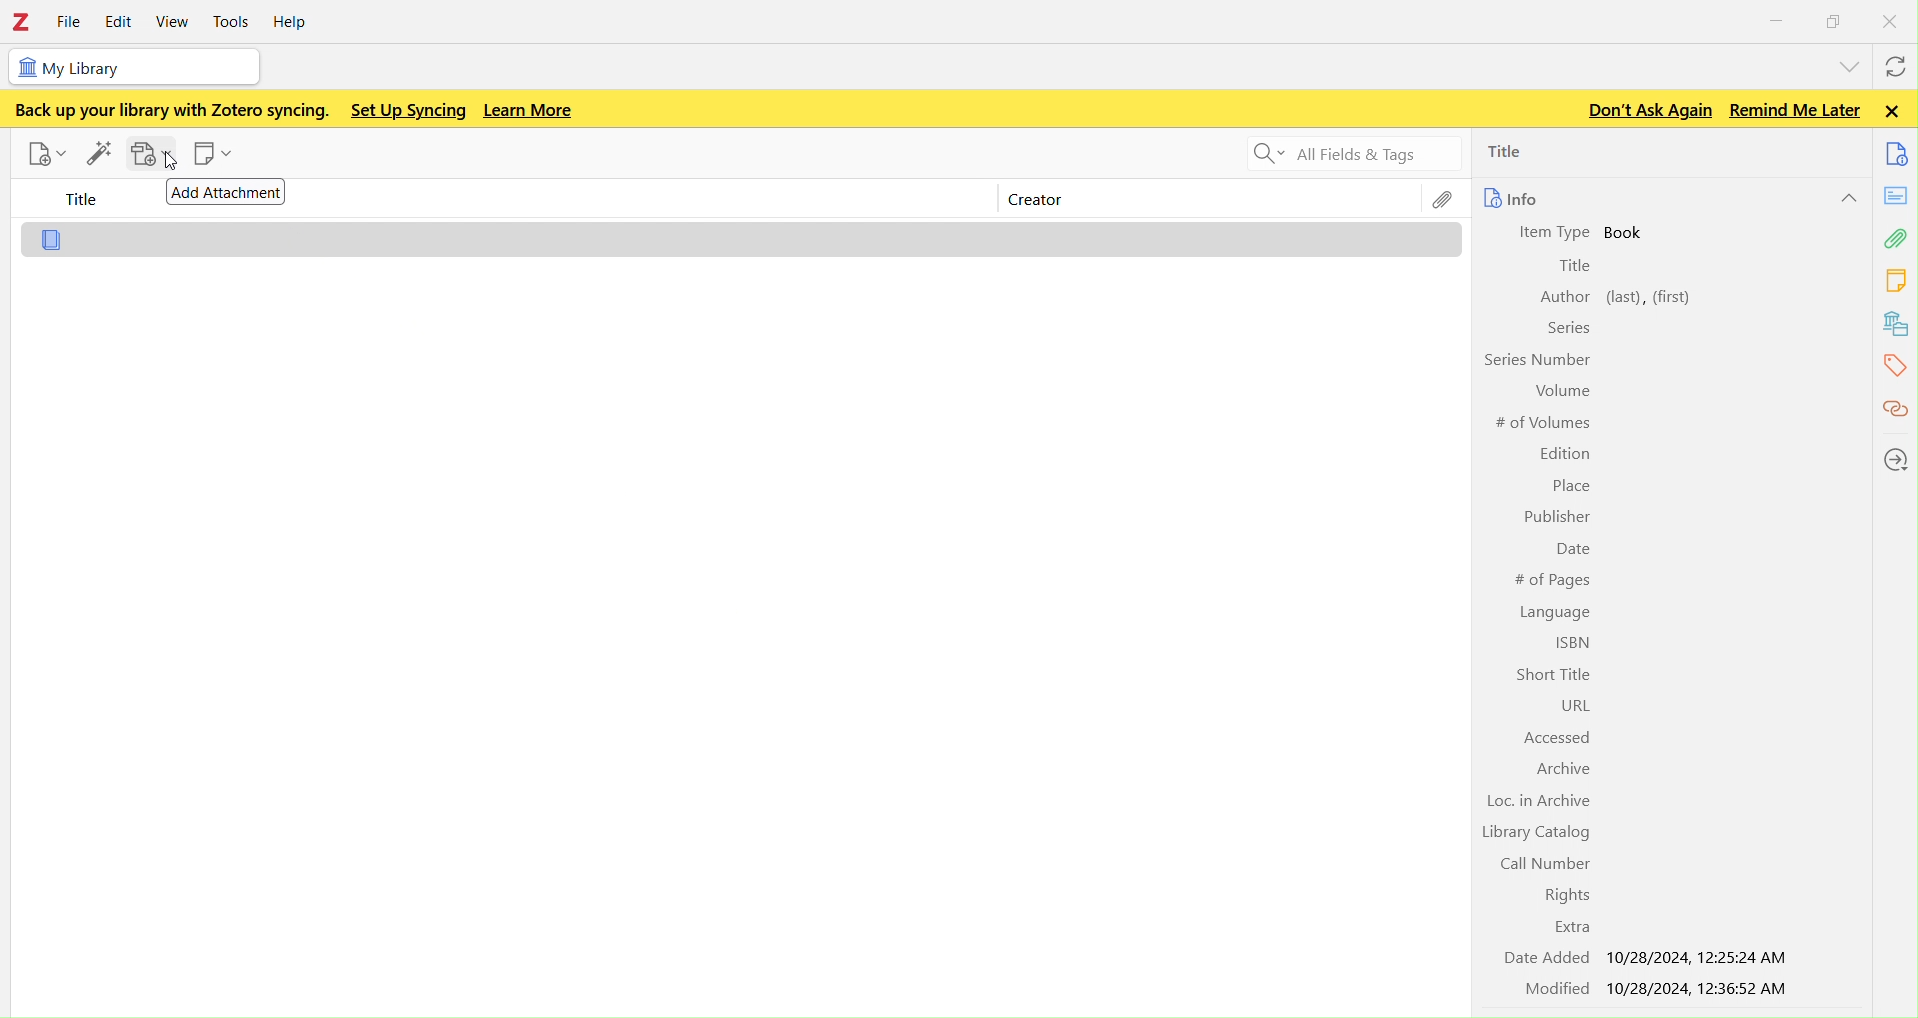  What do you see at coordinates (168, 162) in the screenshot?
I see `cursor` at bounding box center [168, 162].